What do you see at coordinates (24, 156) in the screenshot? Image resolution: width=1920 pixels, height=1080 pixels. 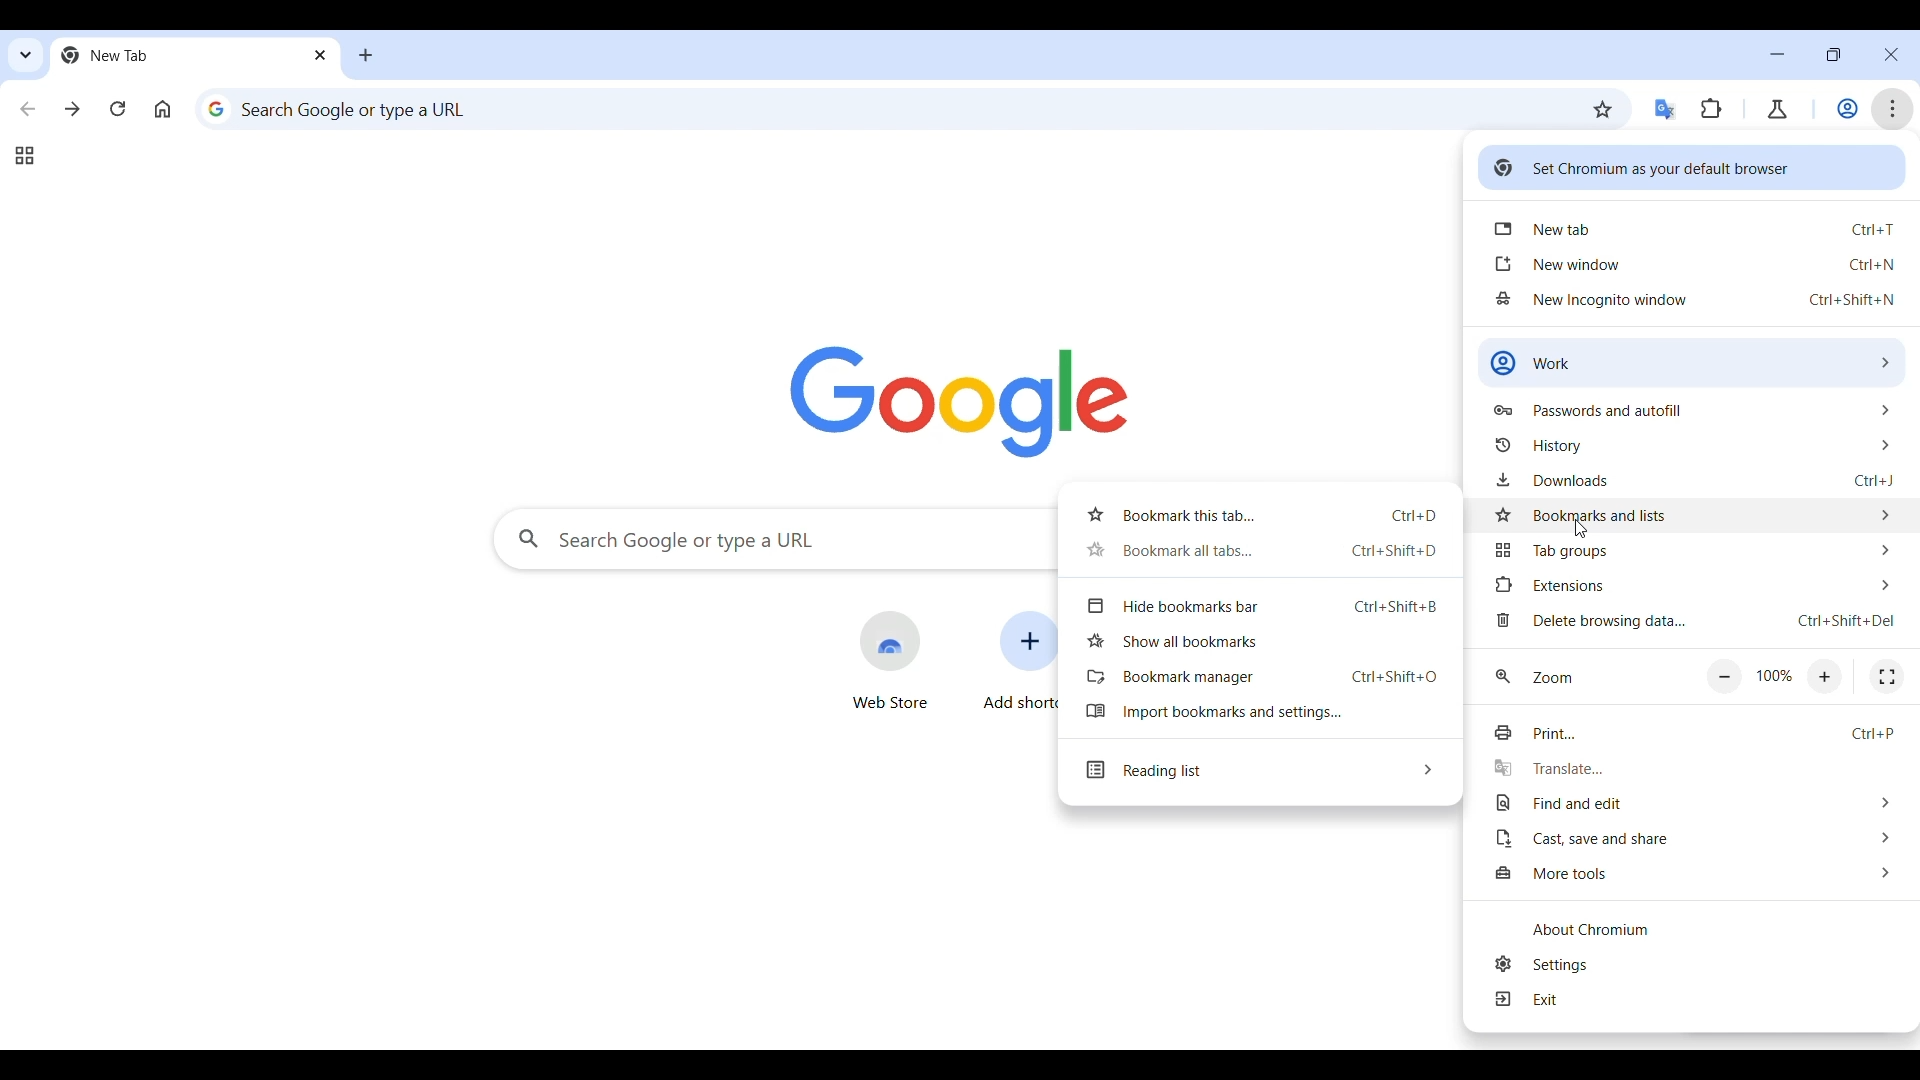 I see `Tab groups` at bounding box center [24, 156].